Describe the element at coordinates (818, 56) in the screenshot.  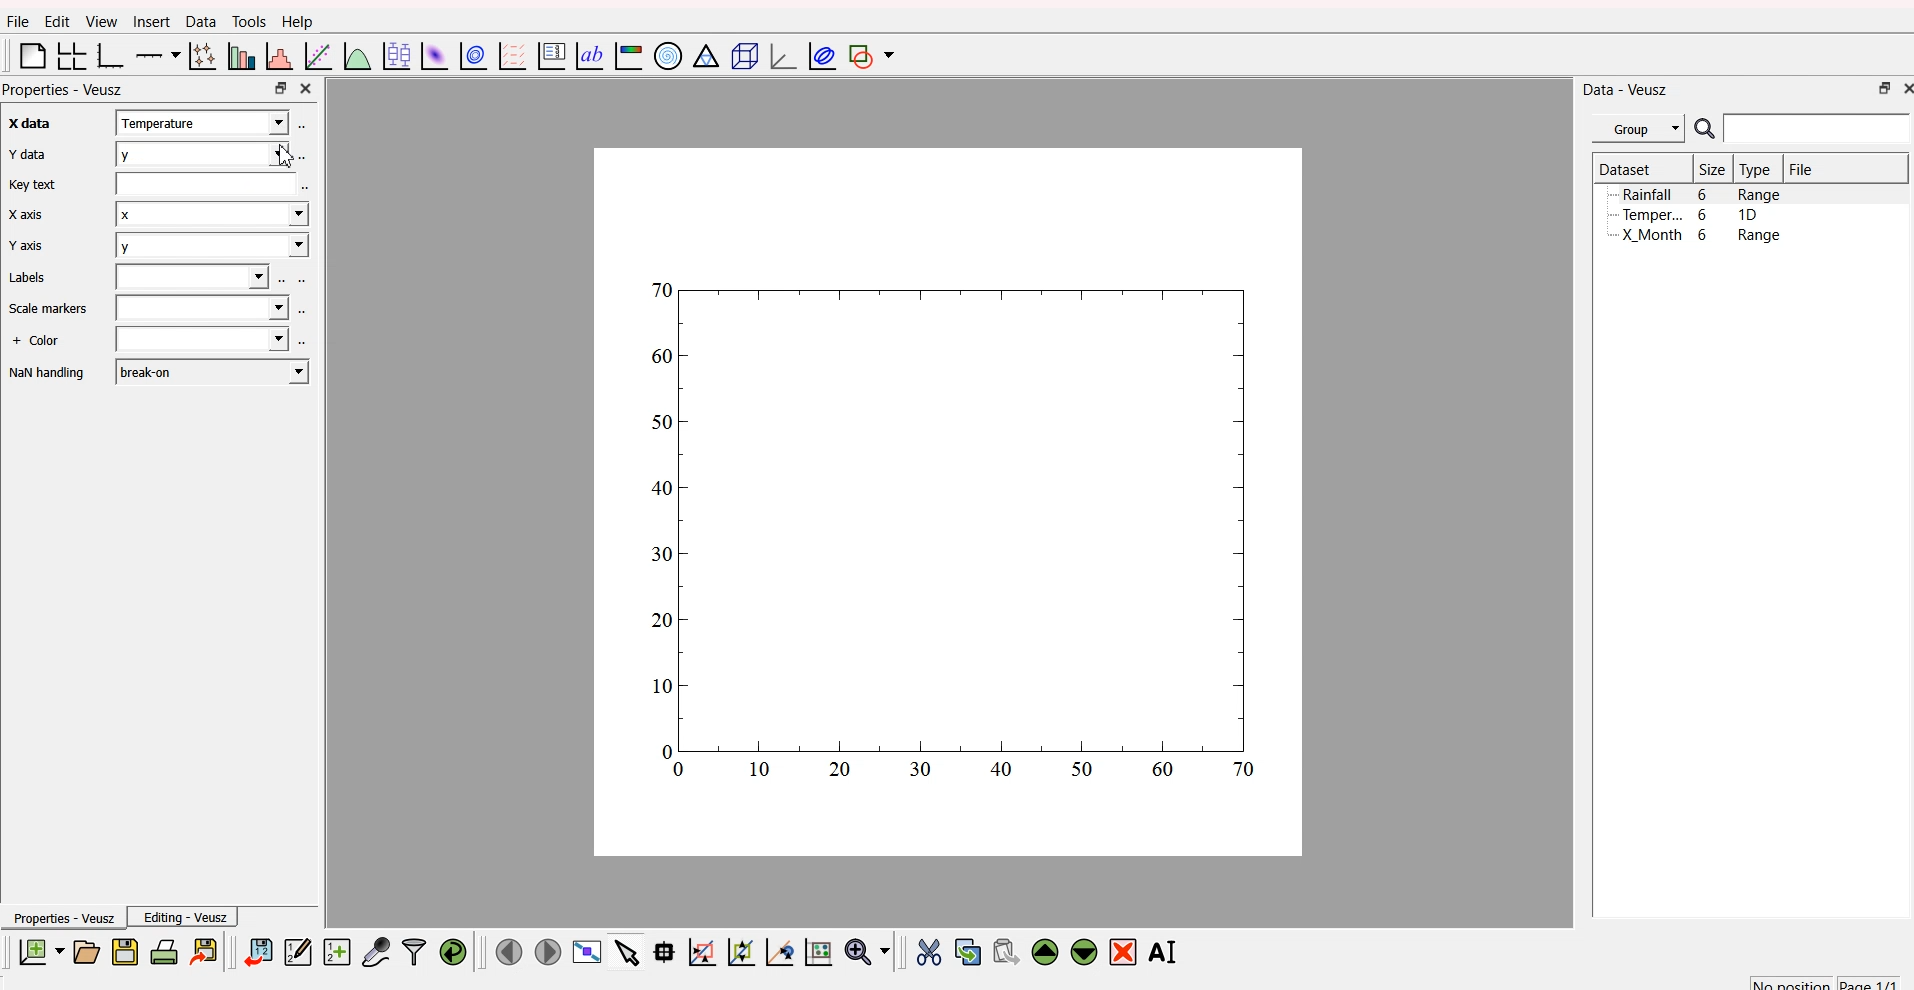
I see `plot covariance ellipses` at that location.